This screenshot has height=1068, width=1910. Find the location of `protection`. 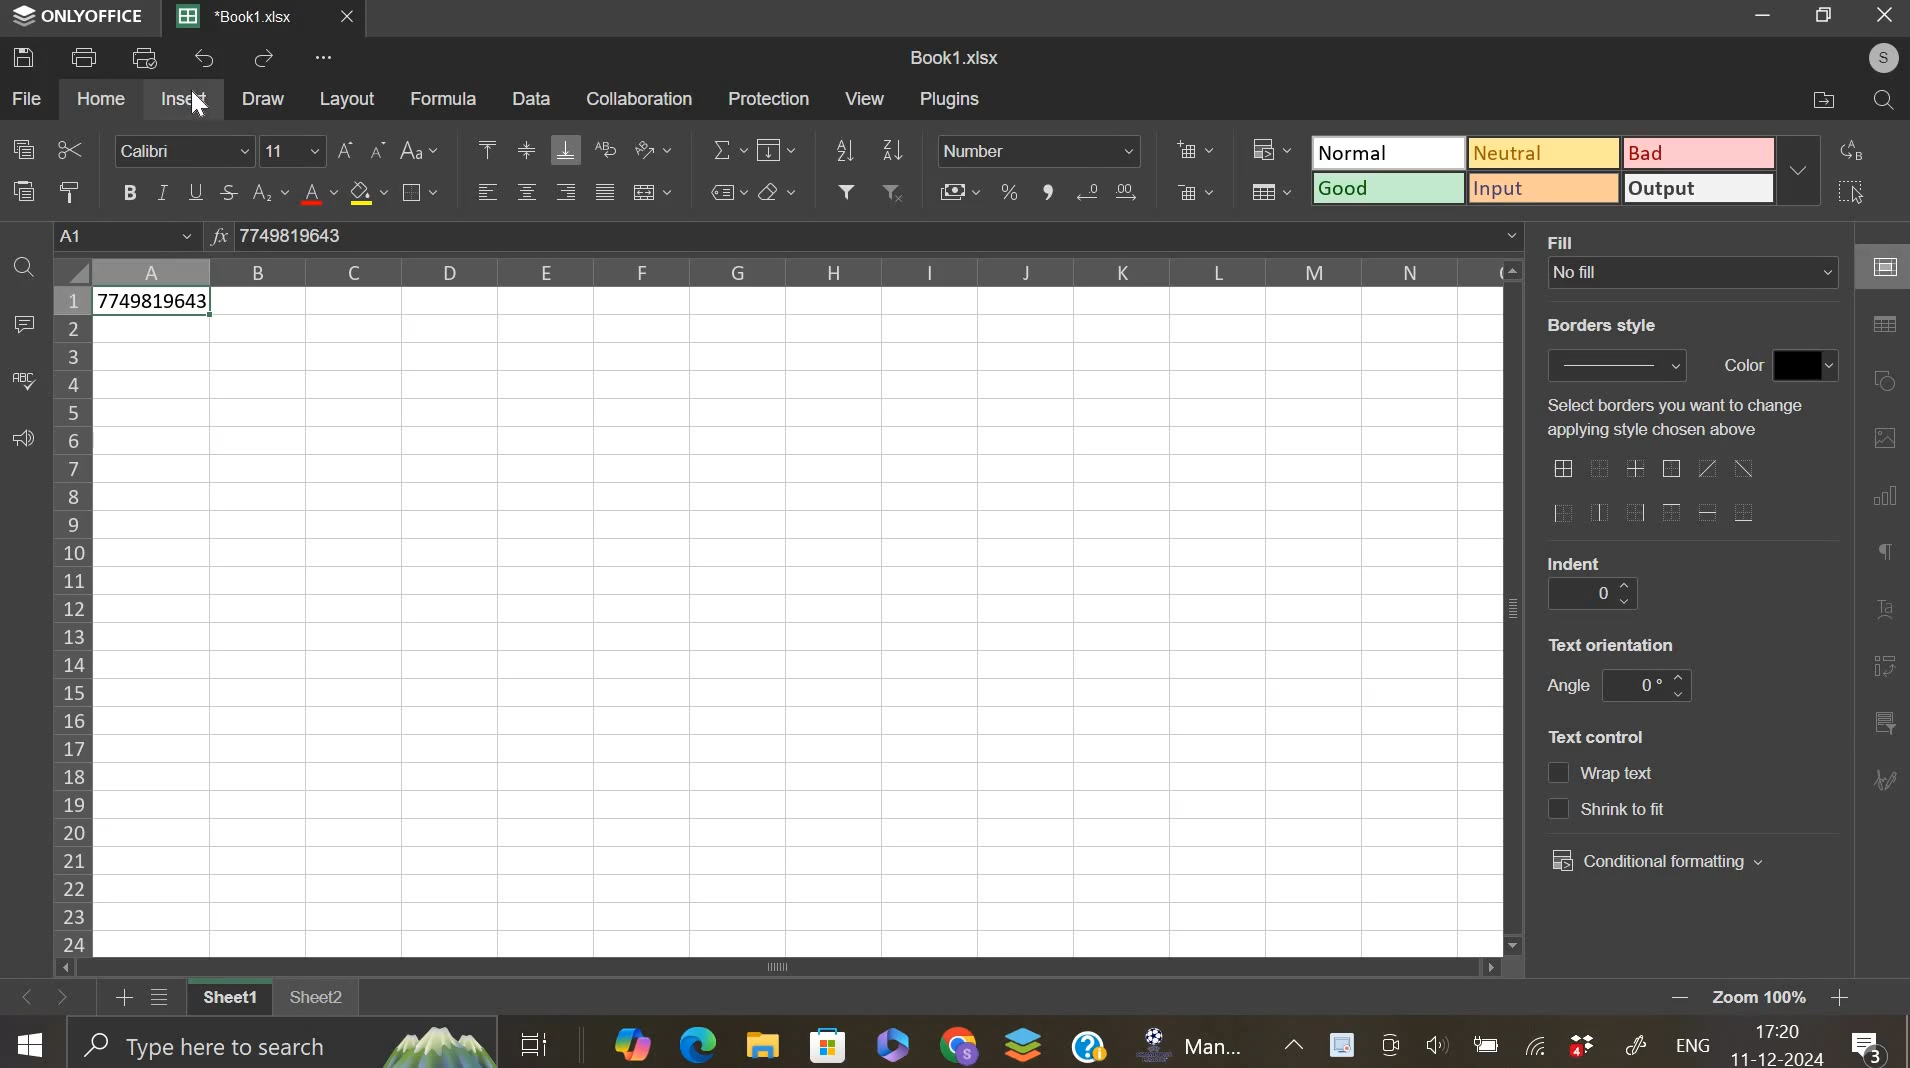

protection is located at coordinates (769, 98).